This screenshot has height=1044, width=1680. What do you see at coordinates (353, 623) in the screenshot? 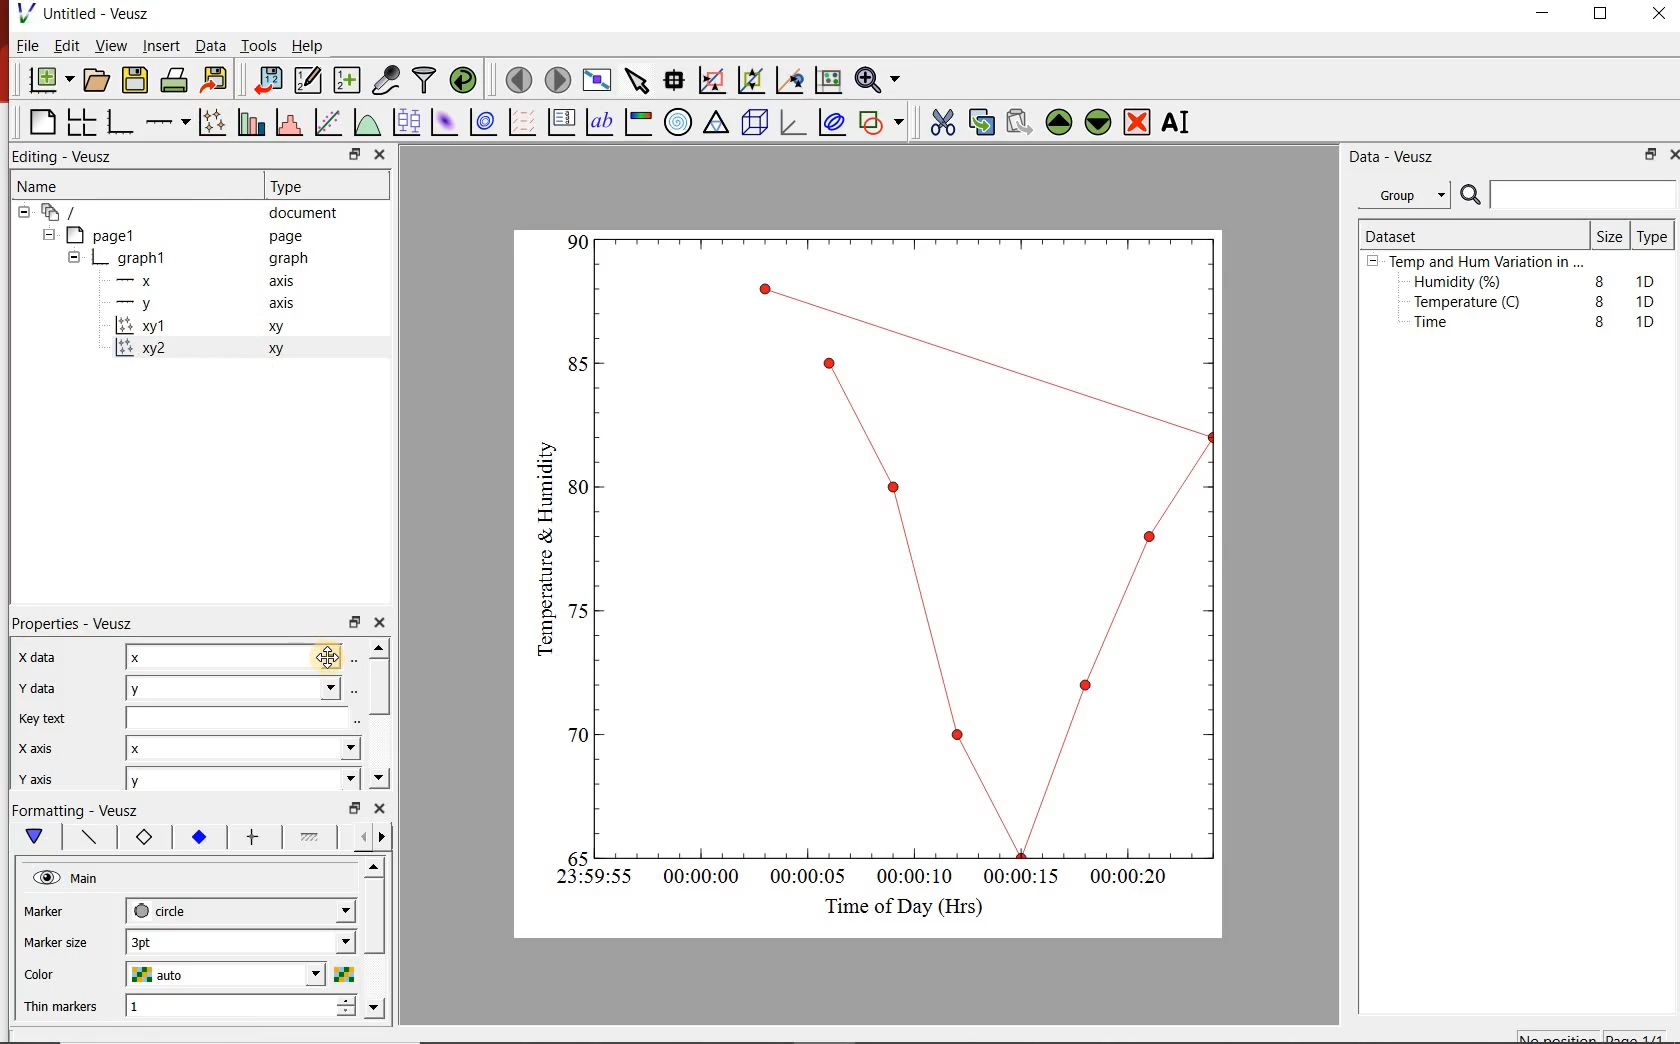
I see `restore down` at bounding box center [353, 623].